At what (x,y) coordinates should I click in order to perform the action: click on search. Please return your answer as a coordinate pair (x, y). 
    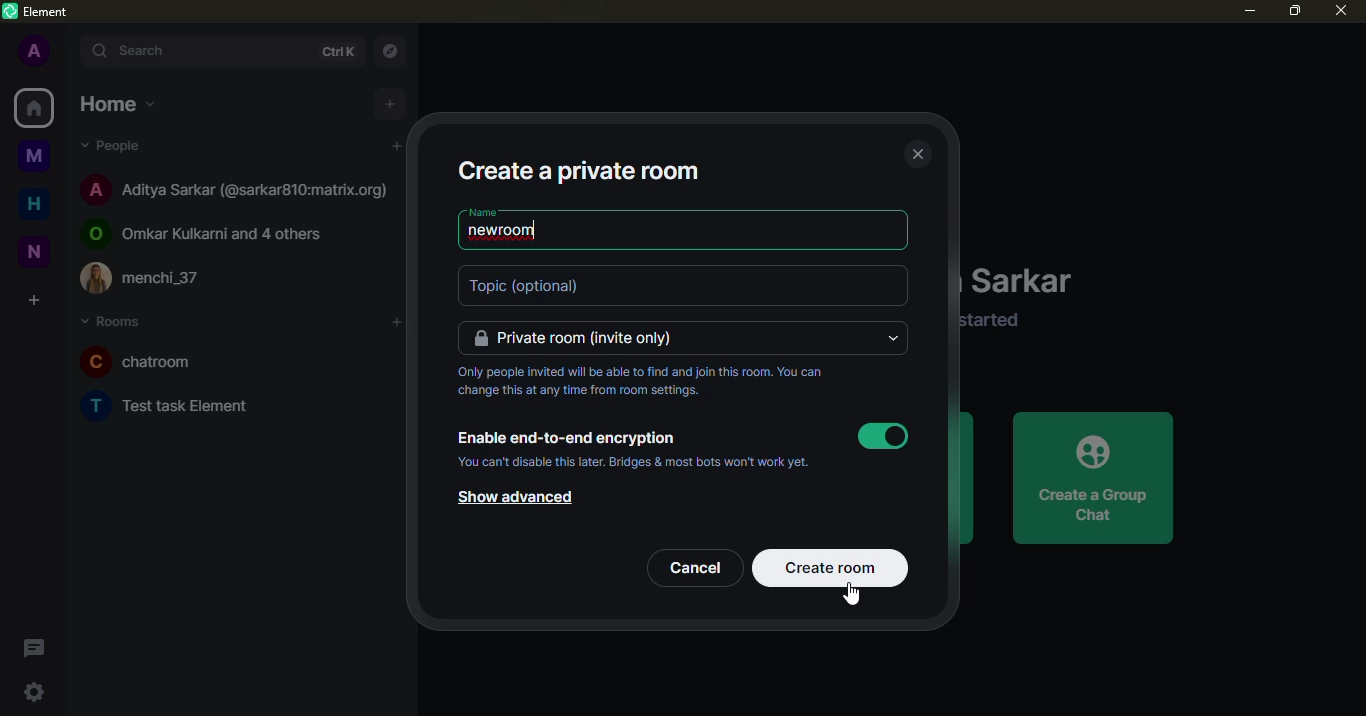
    Looking at the image, I should click on (145, 51).